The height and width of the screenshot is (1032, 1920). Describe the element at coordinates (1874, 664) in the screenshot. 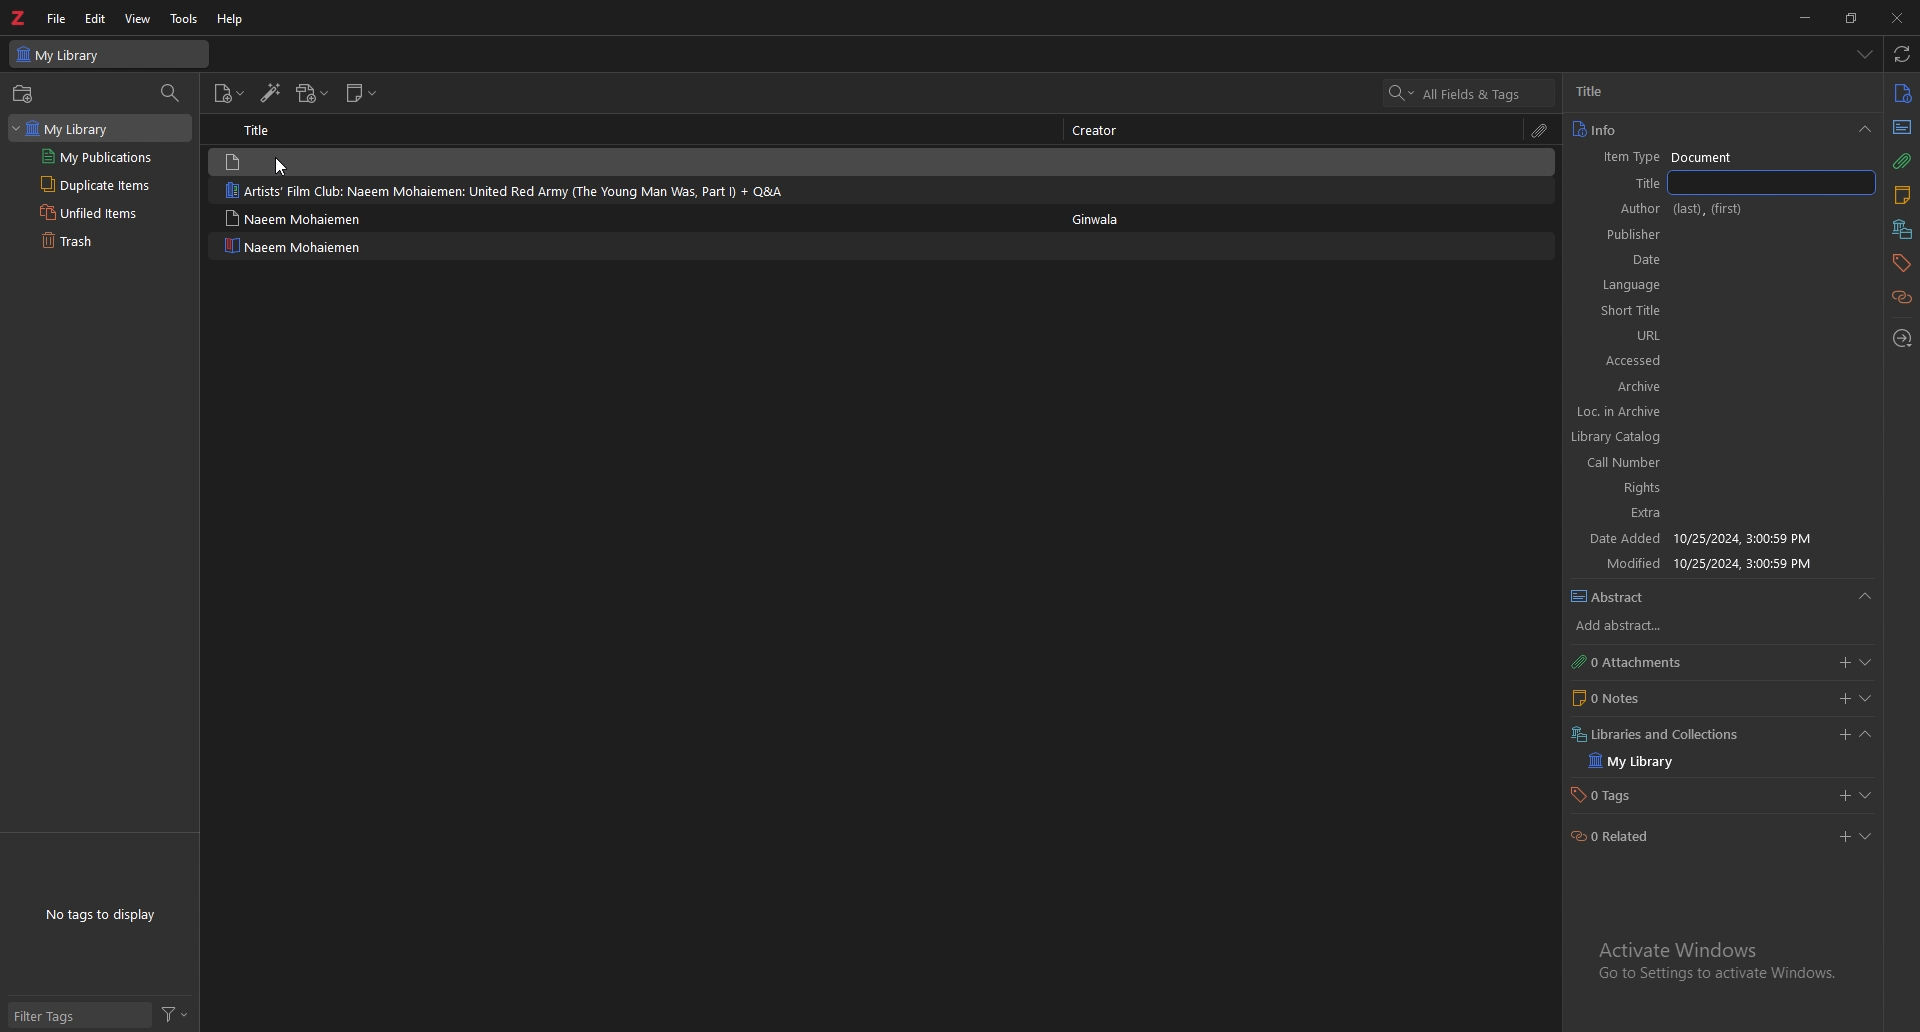

I see `expand section` at that location.